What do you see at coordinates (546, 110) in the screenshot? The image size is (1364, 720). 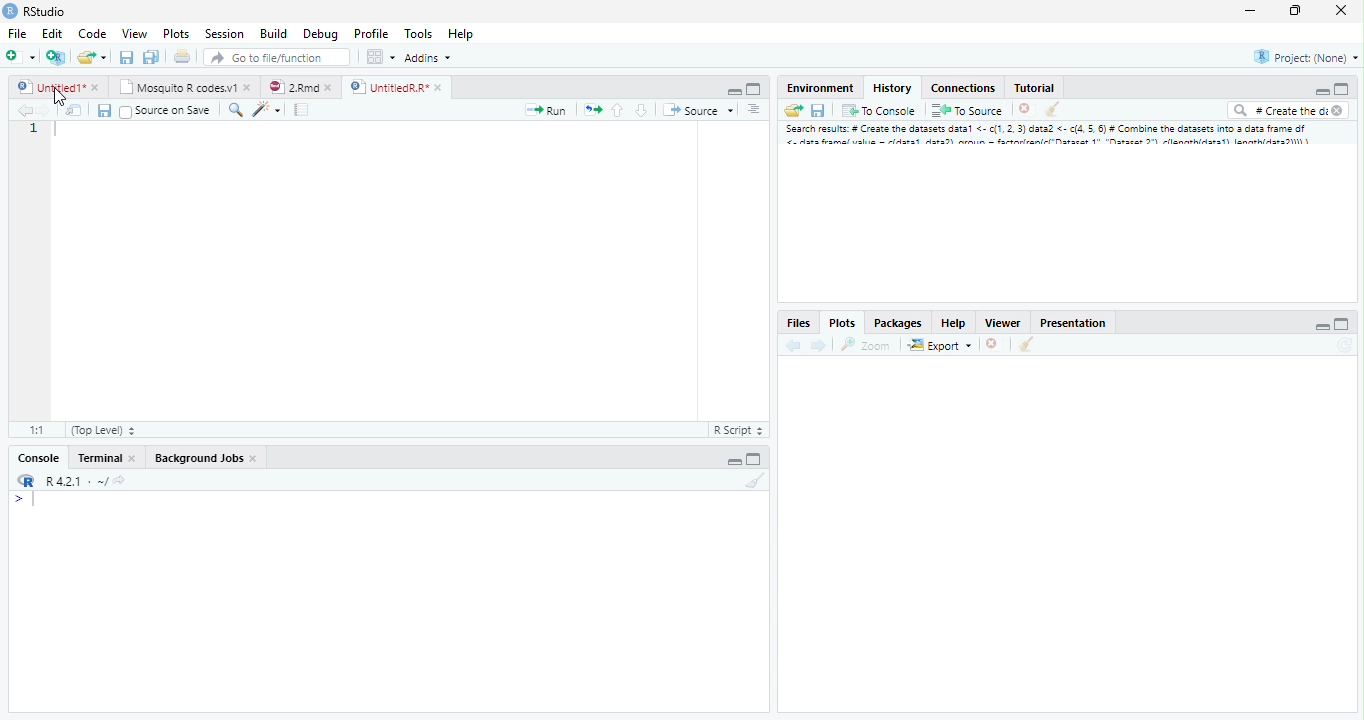 I see `Run` at bounding box center [546, 110].